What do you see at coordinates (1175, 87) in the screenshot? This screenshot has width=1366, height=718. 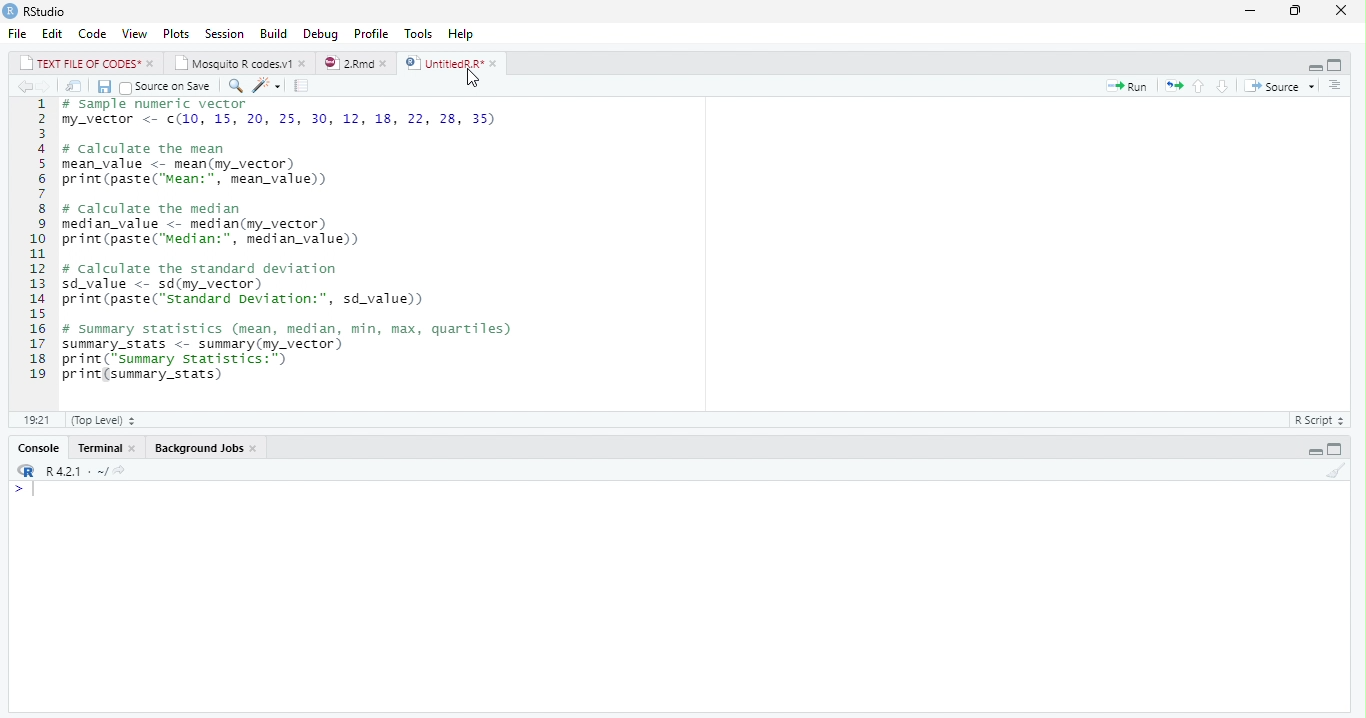 I see `re-run the previous section` at bounding box center [1175, 87].